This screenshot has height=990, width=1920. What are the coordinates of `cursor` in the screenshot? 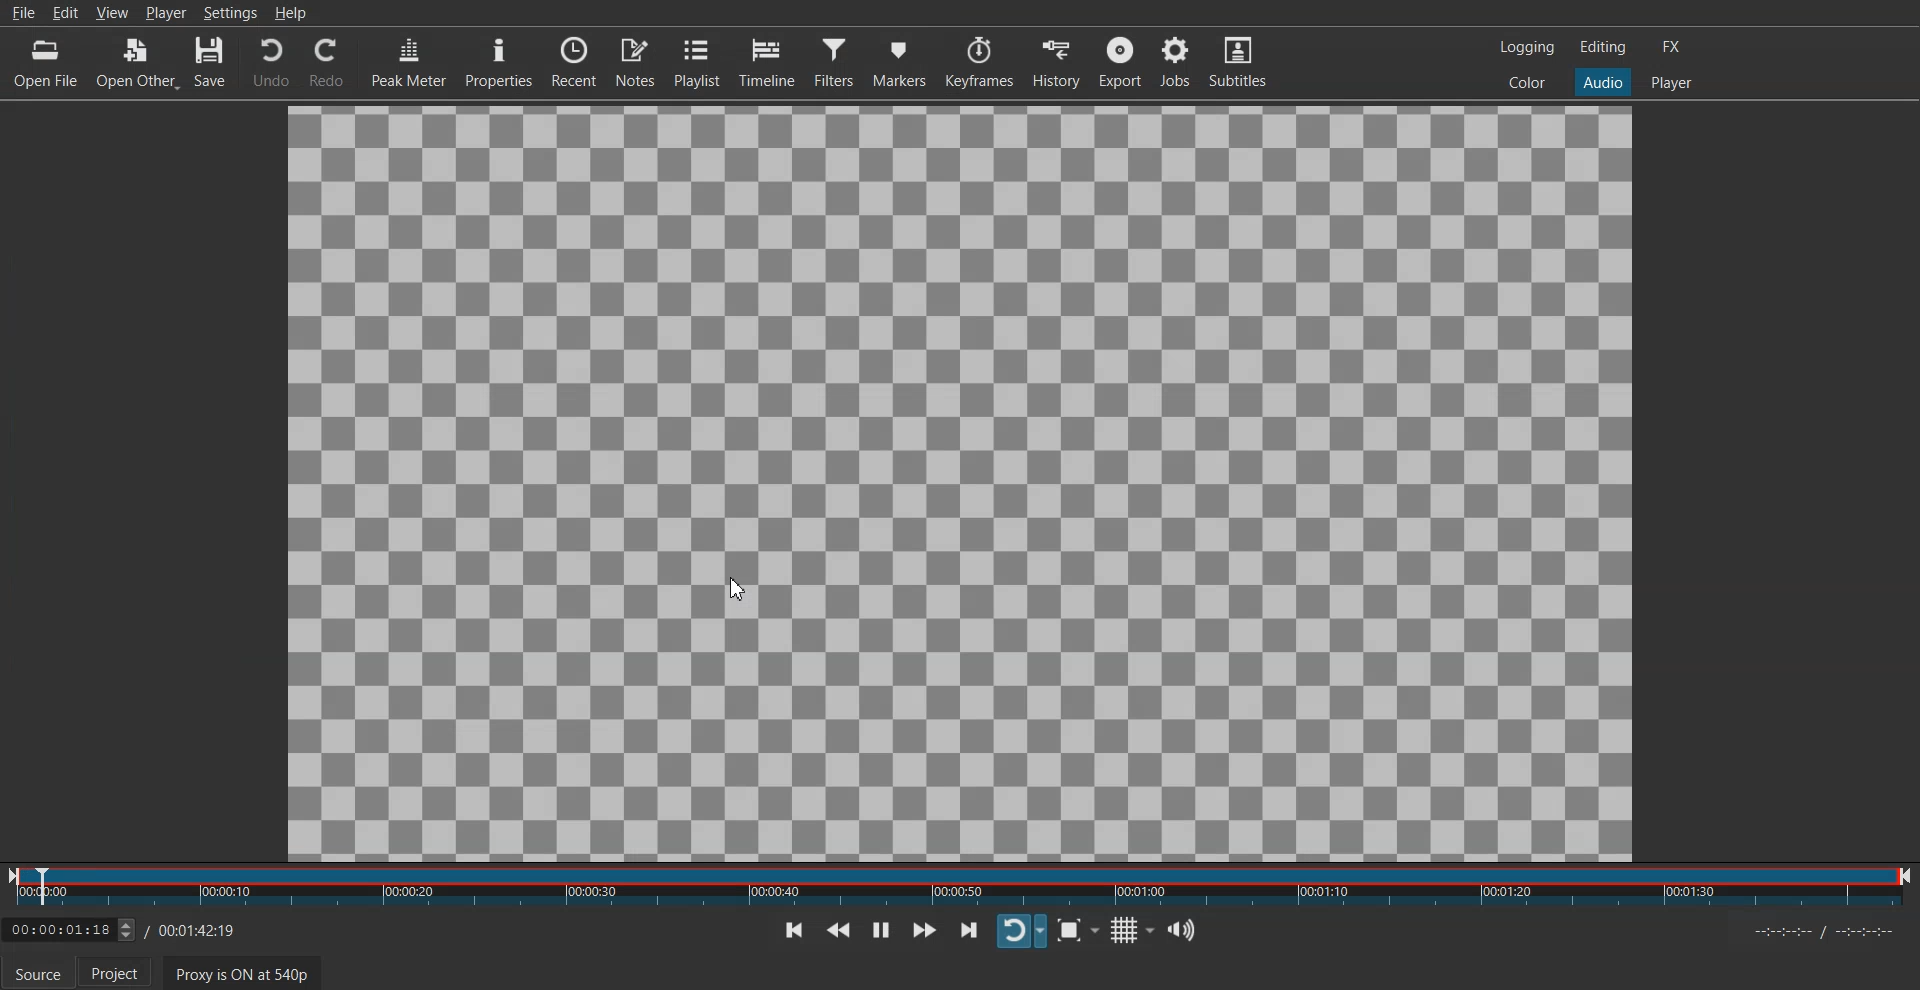 It's located at (728, 593).